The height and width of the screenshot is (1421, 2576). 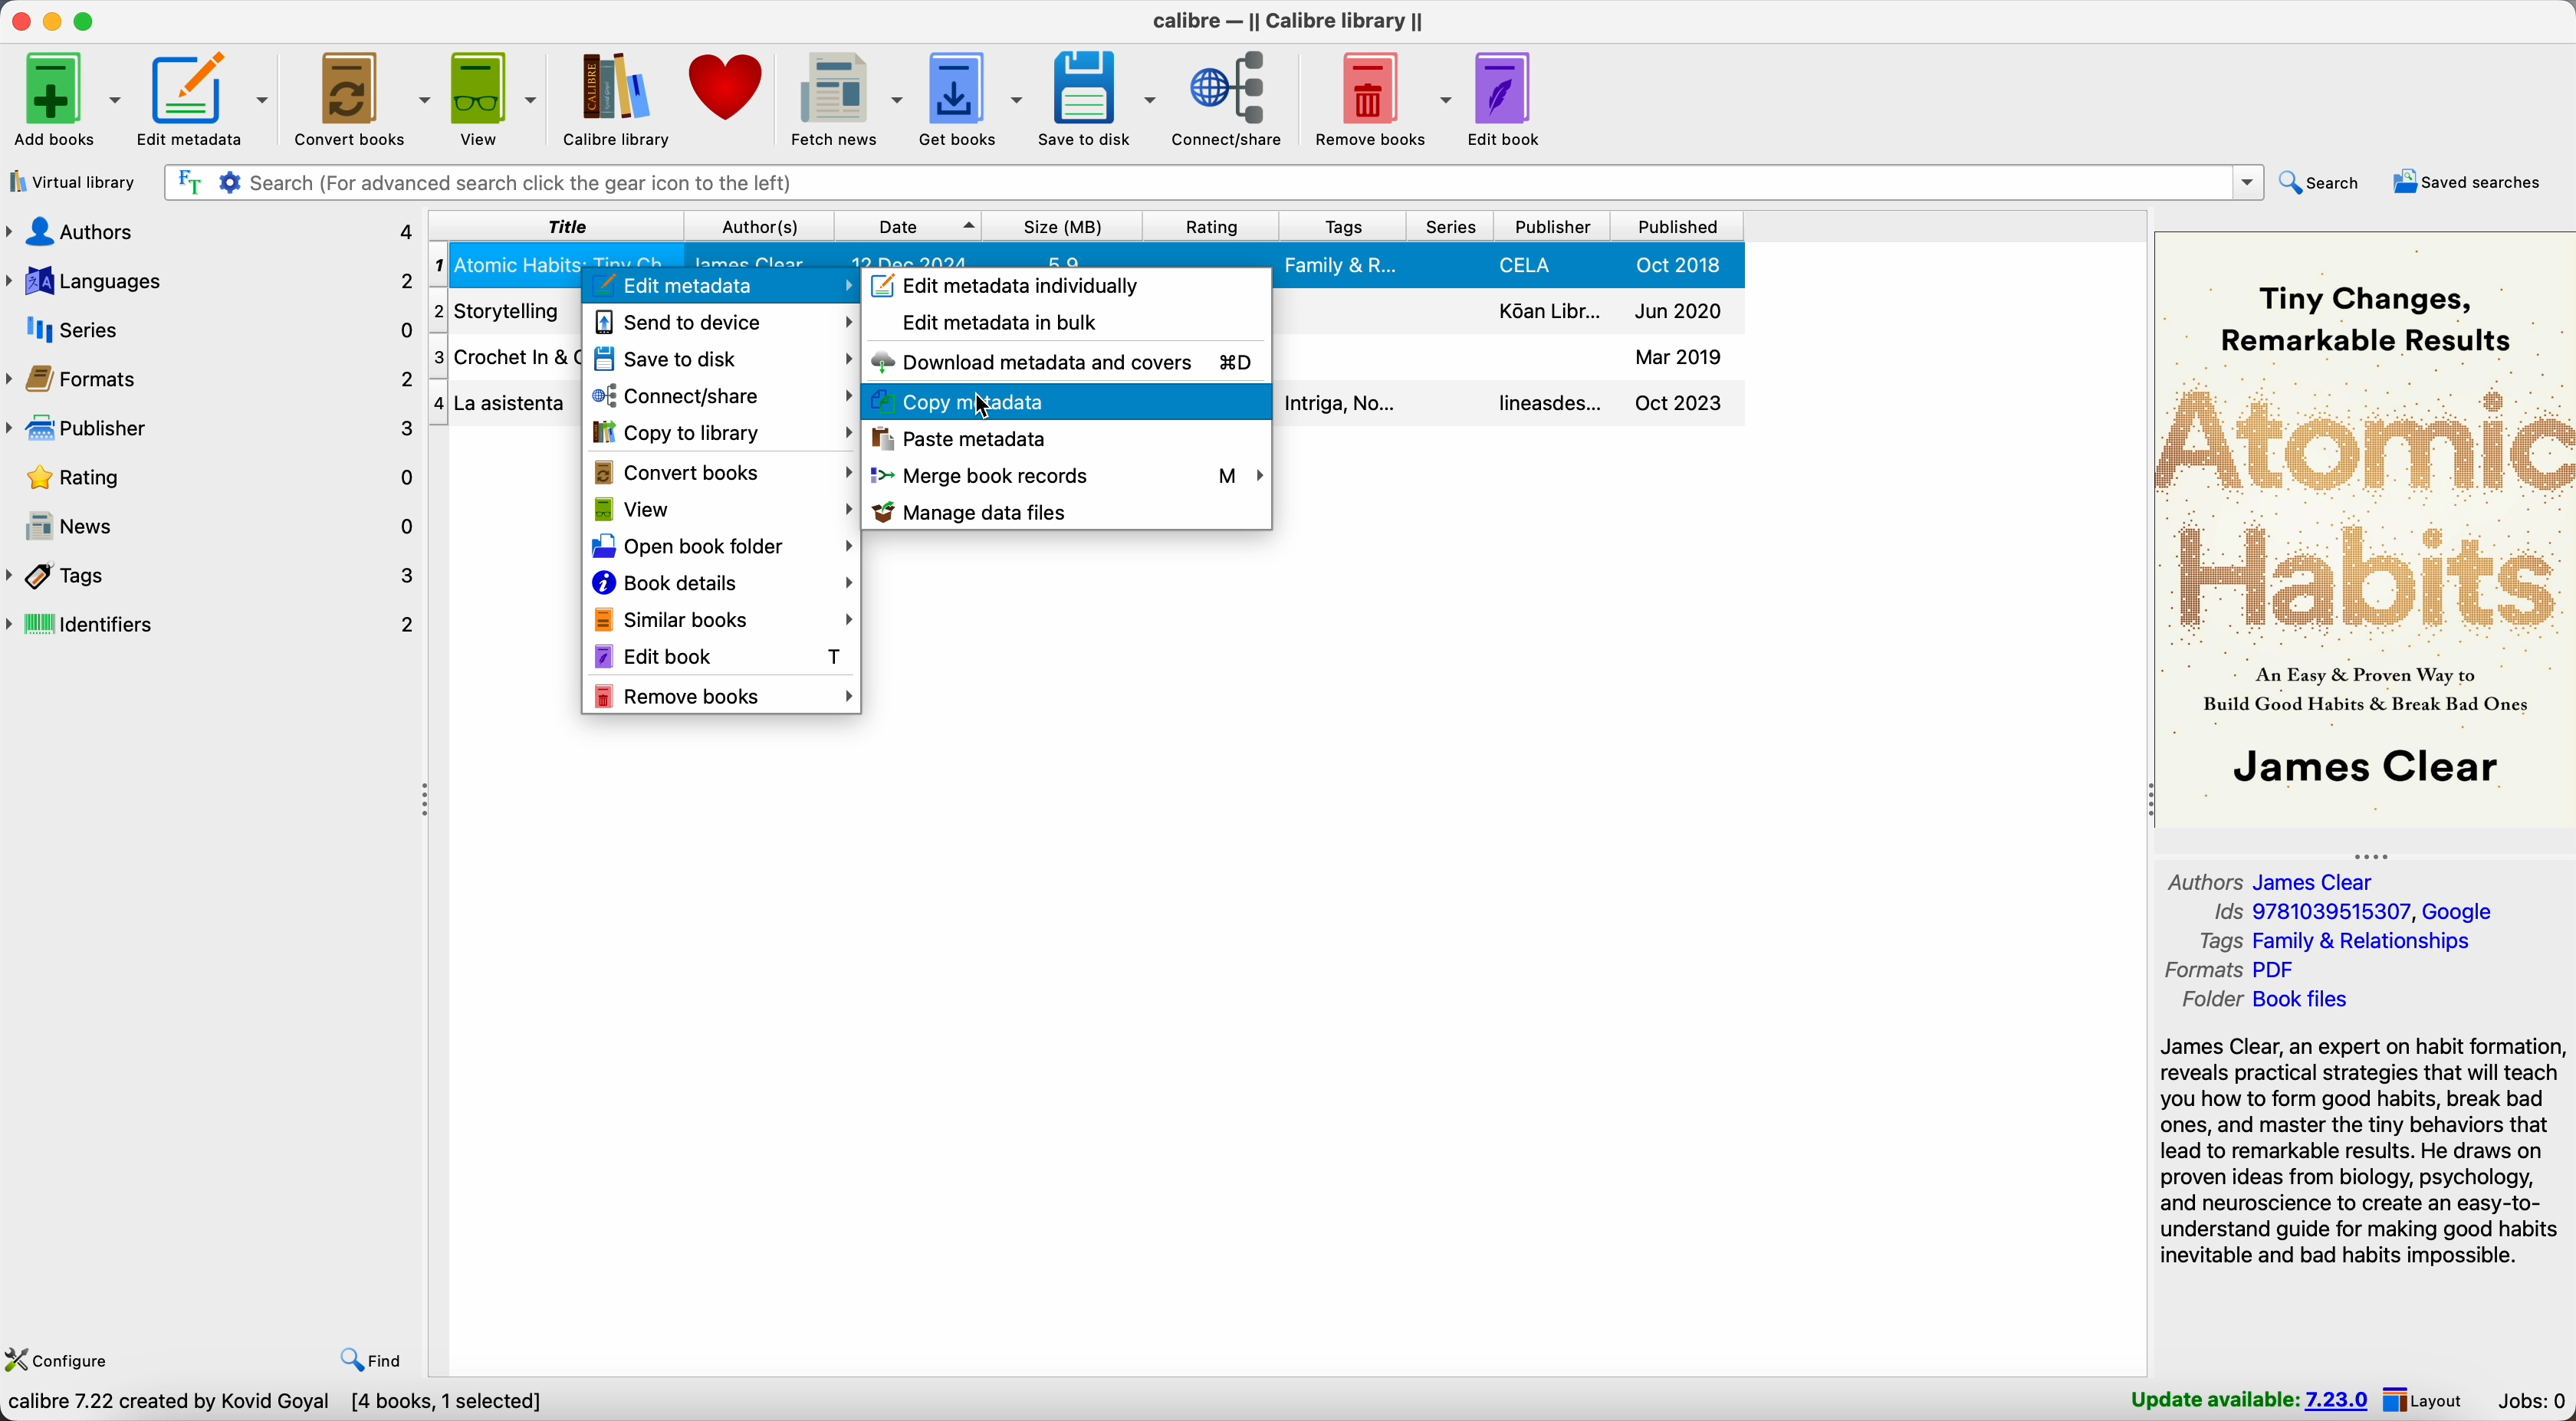 I want to click on tags, so click(x=2334, y=942).